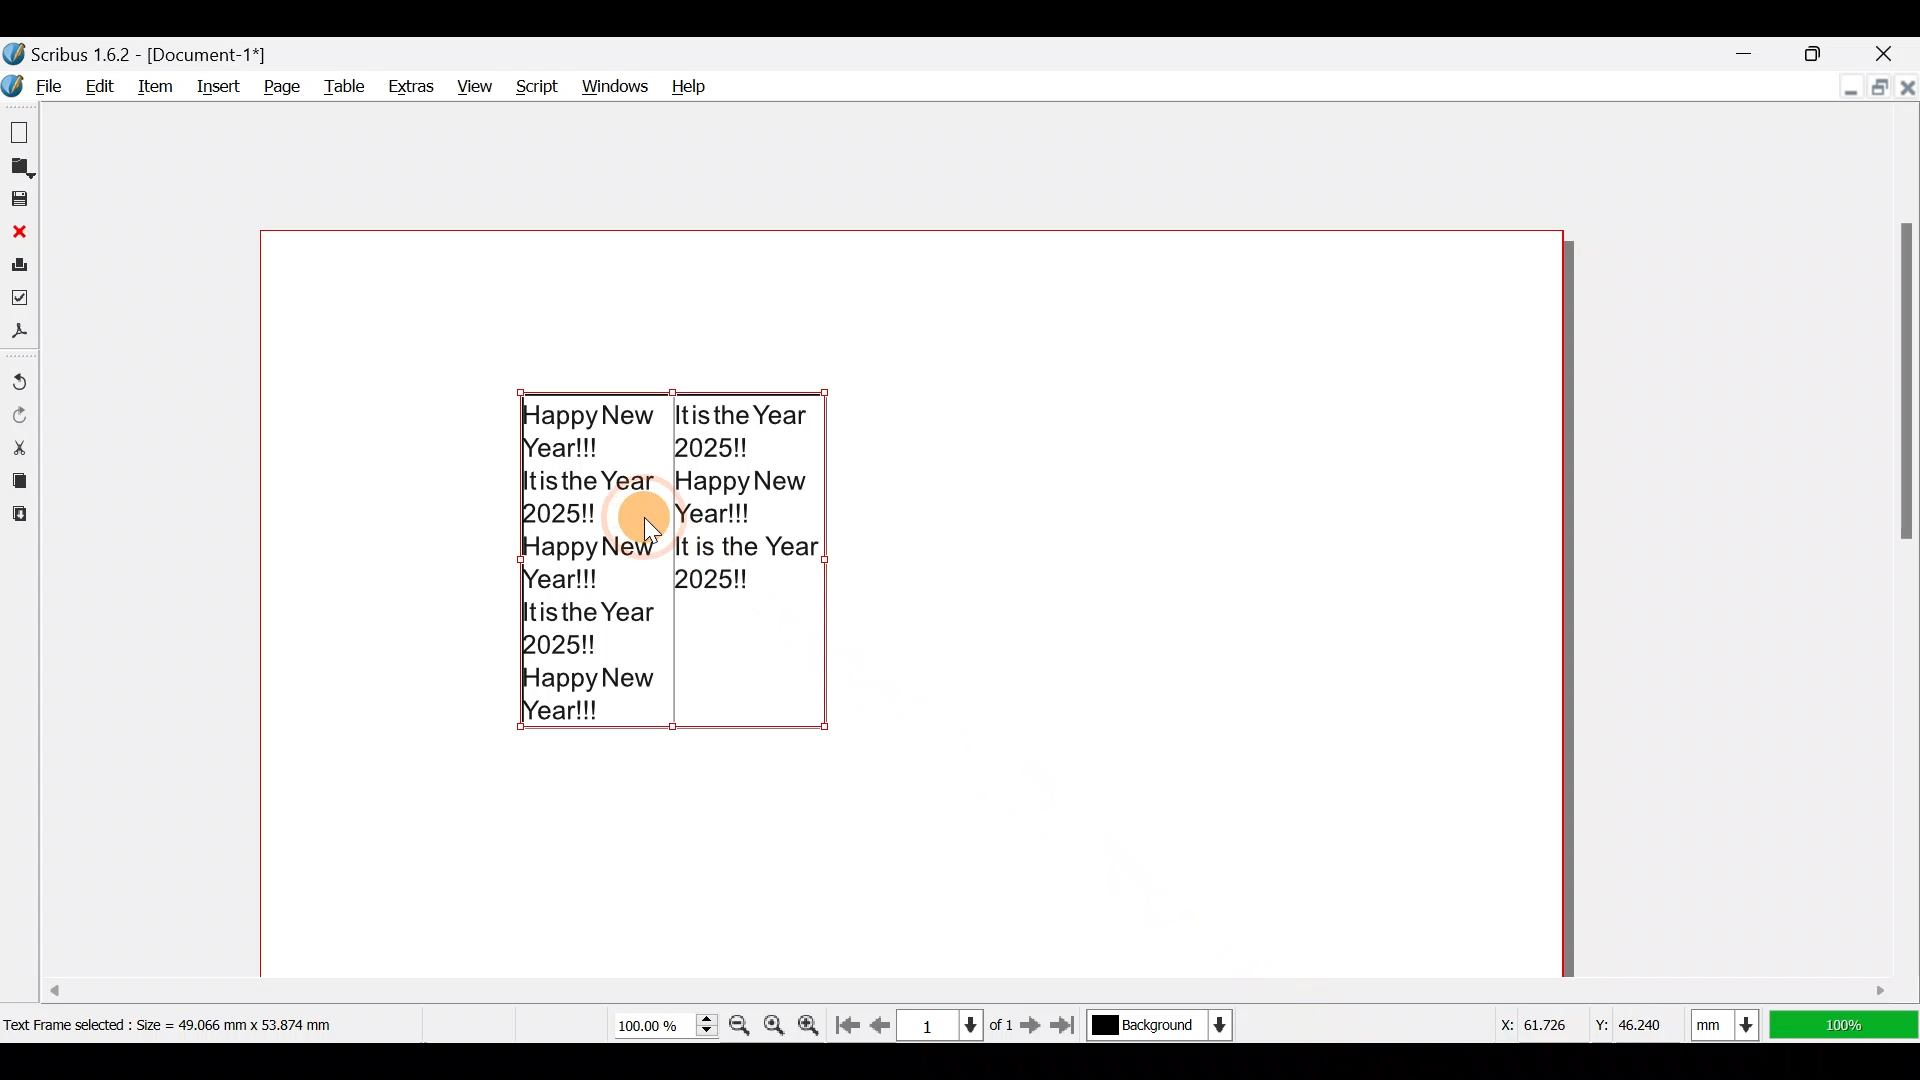 Image resolution: width=1920 pixels, height=1080 pixels. I want to click on Select current layer, so click(1158, 1026).